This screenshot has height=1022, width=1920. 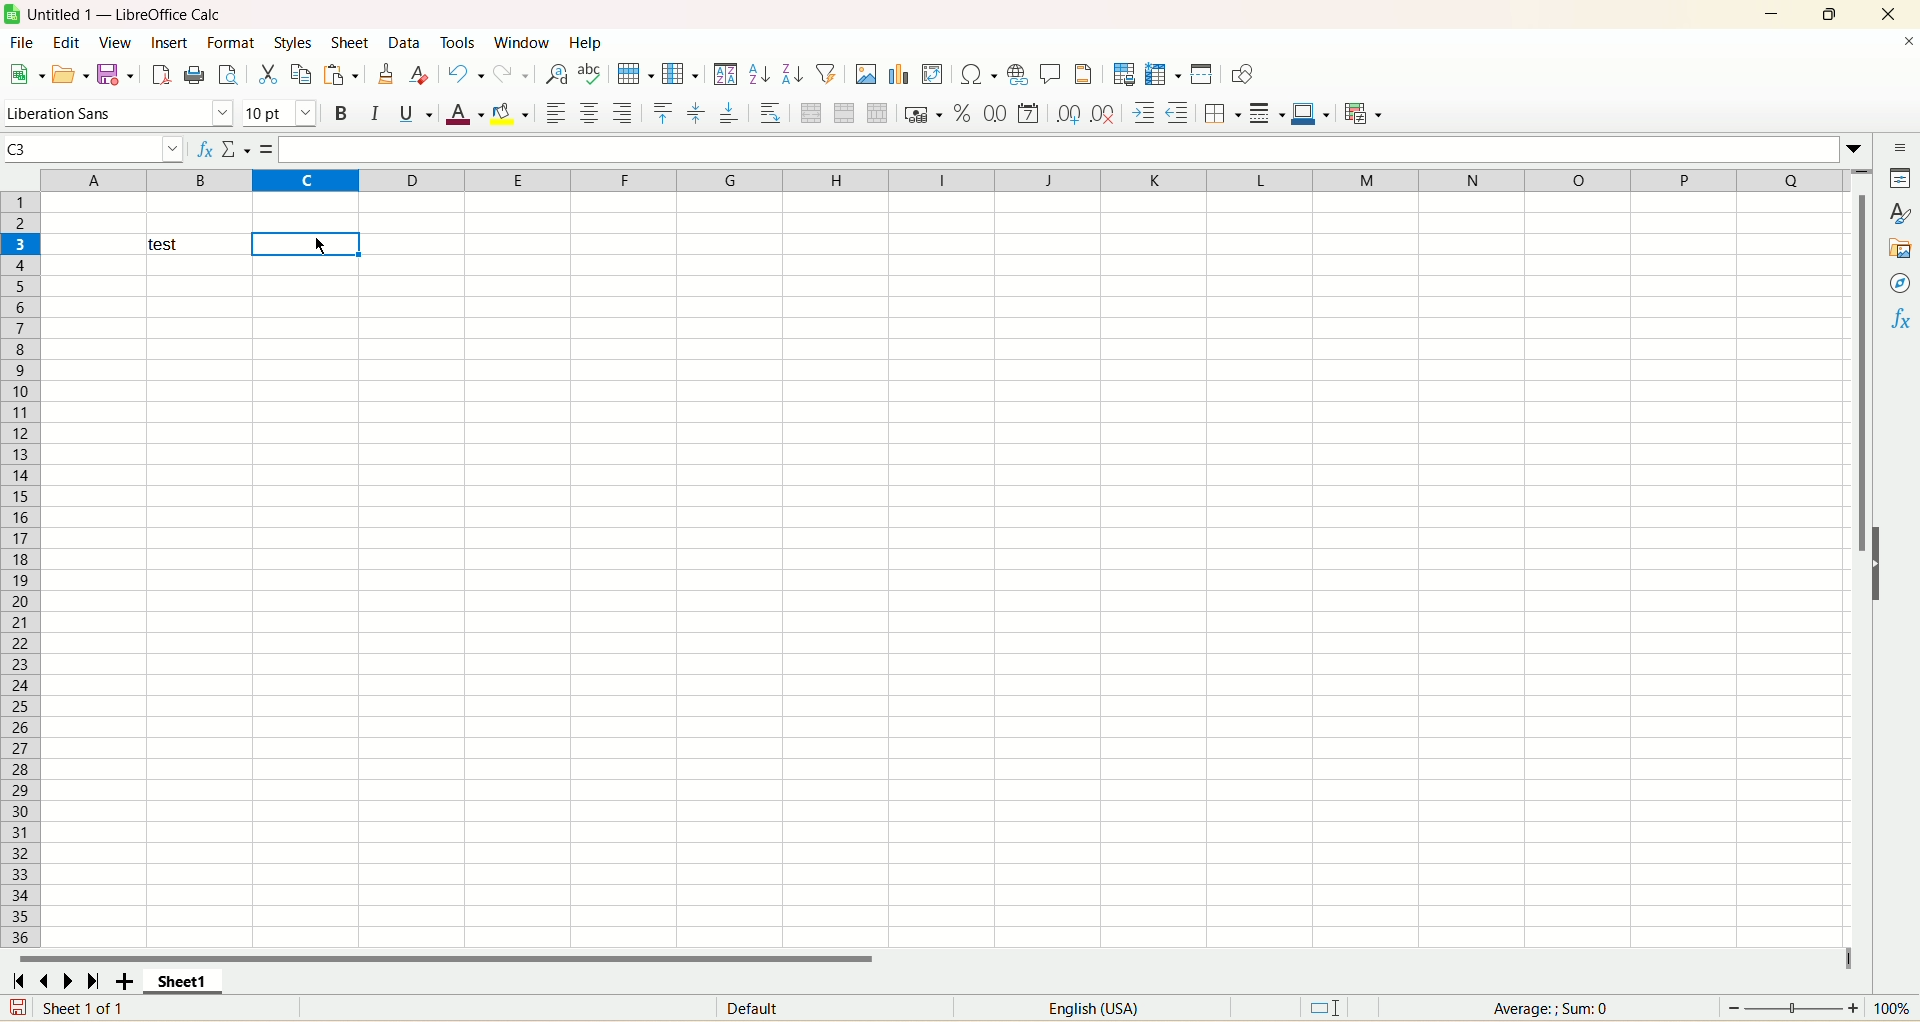 I want to click on print, so click(x=194, y=74).